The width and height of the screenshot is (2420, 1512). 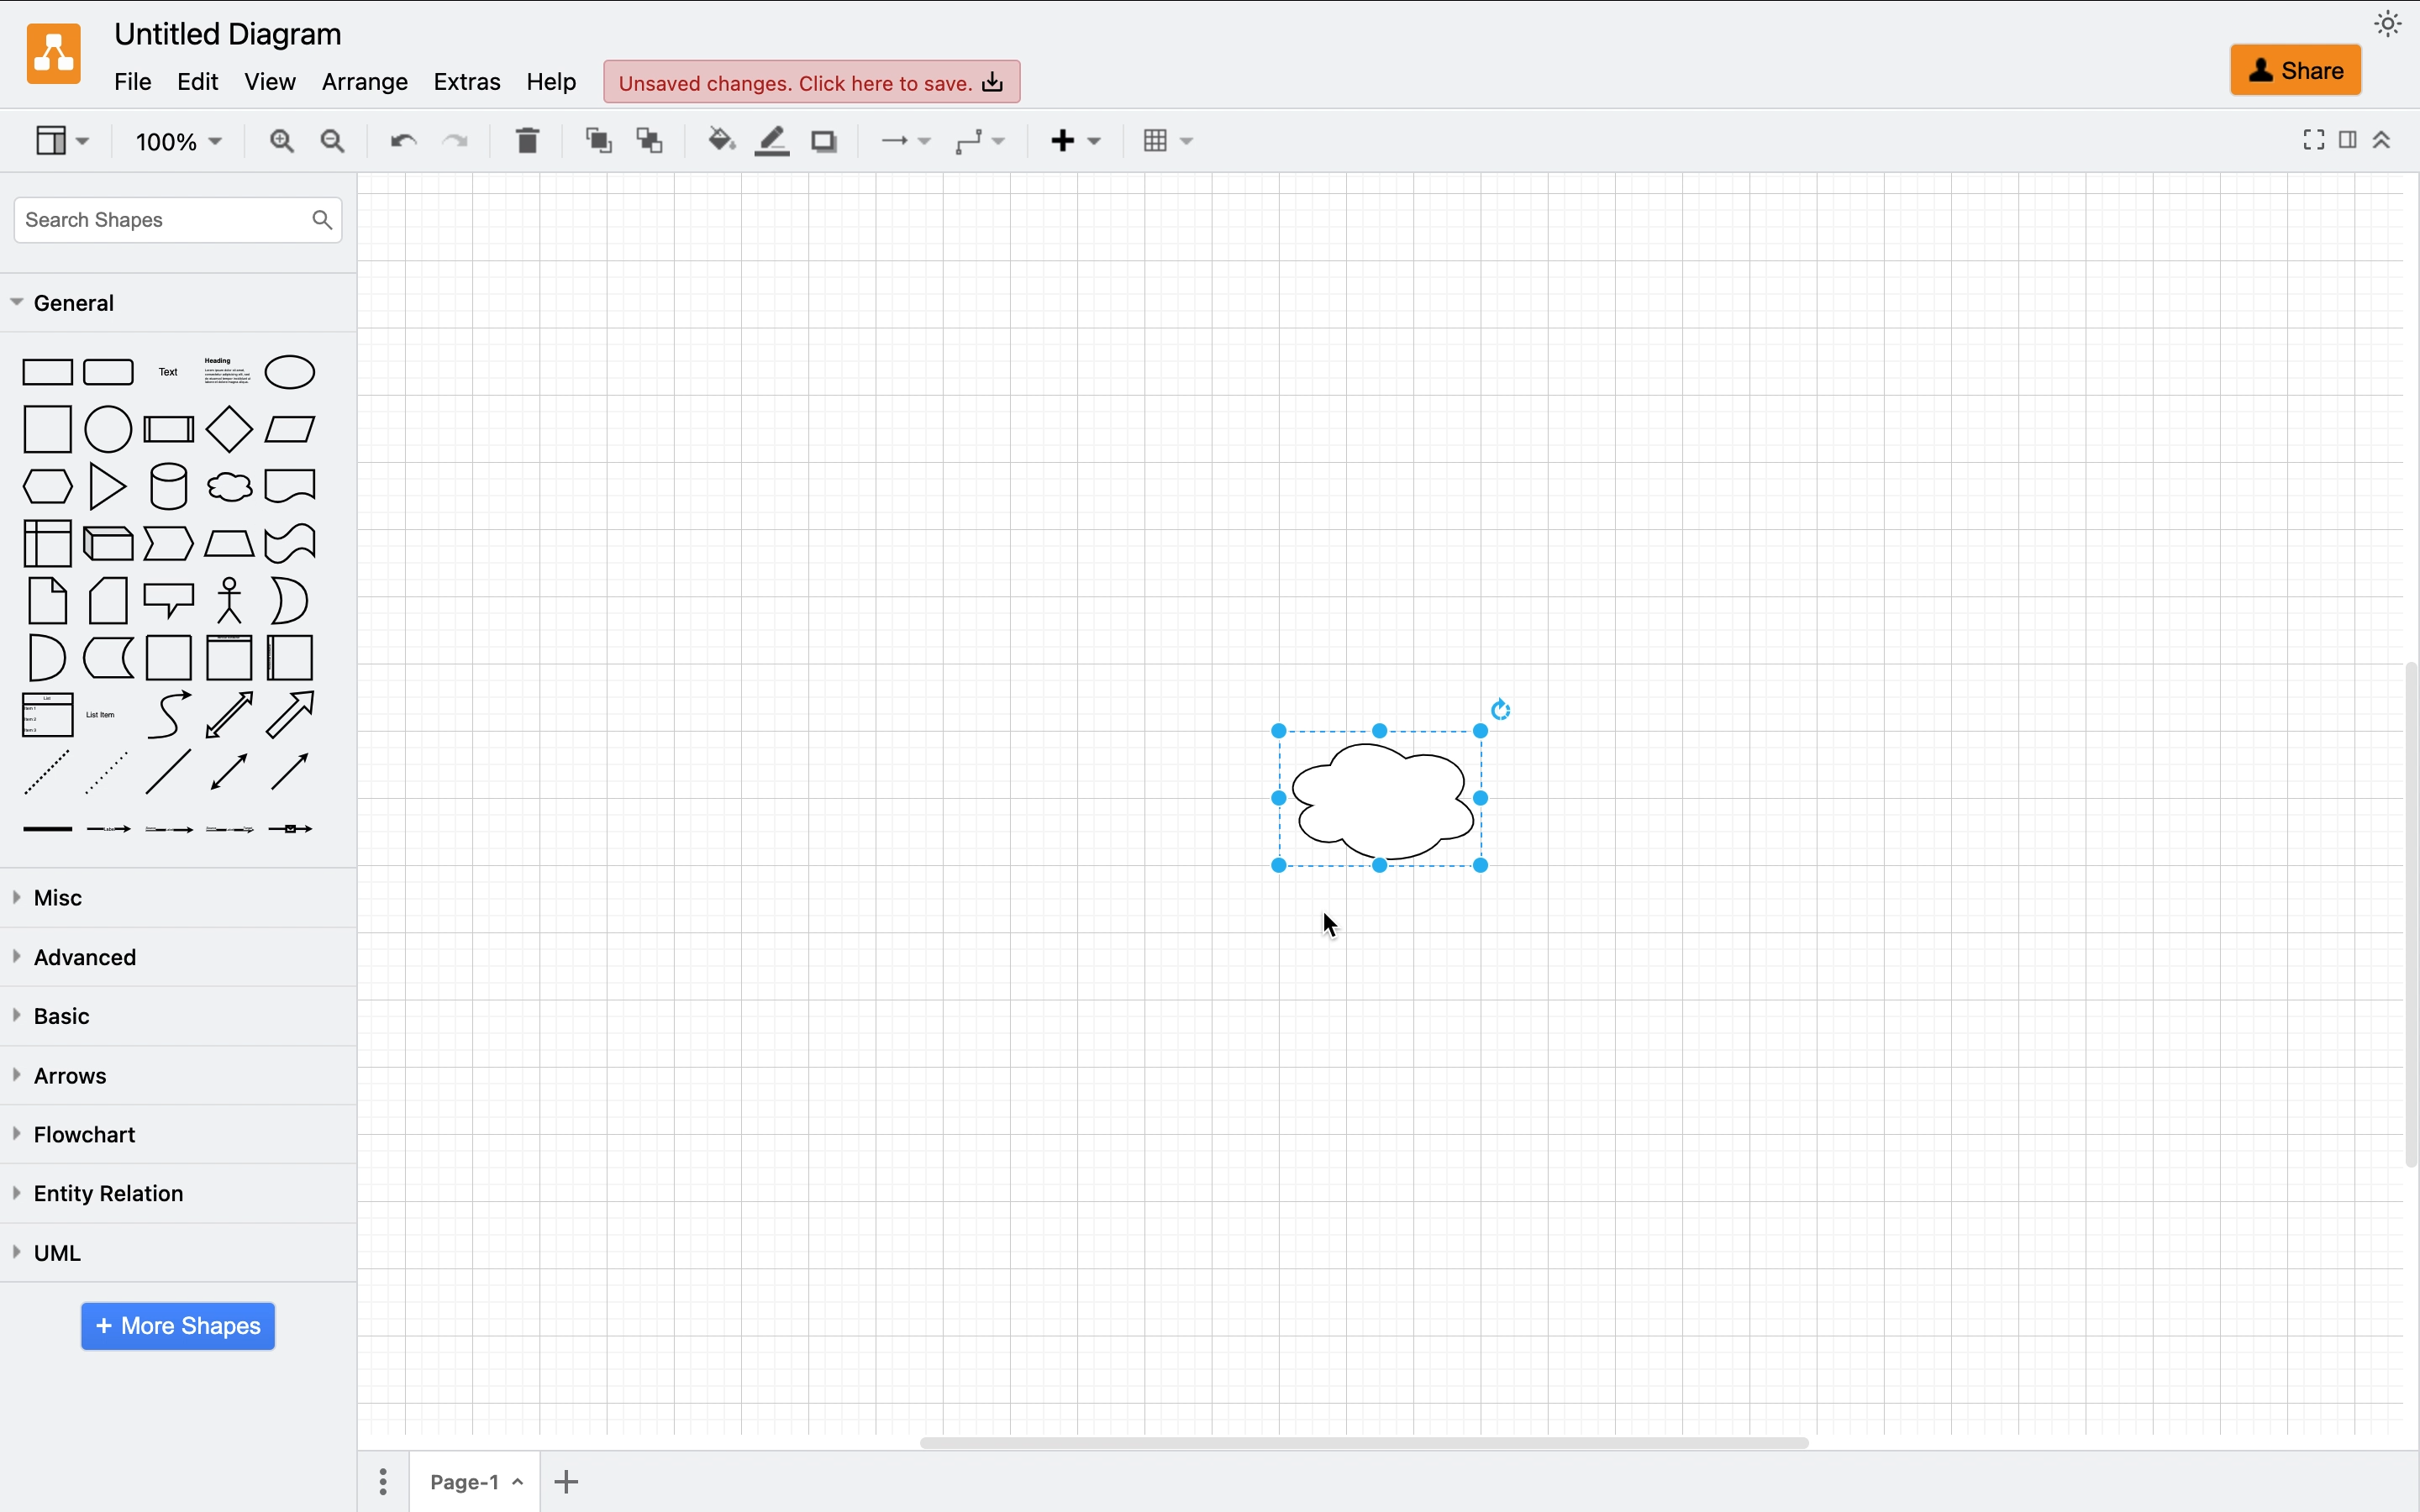 I want to click on insert, so click(x=1070, y=144).